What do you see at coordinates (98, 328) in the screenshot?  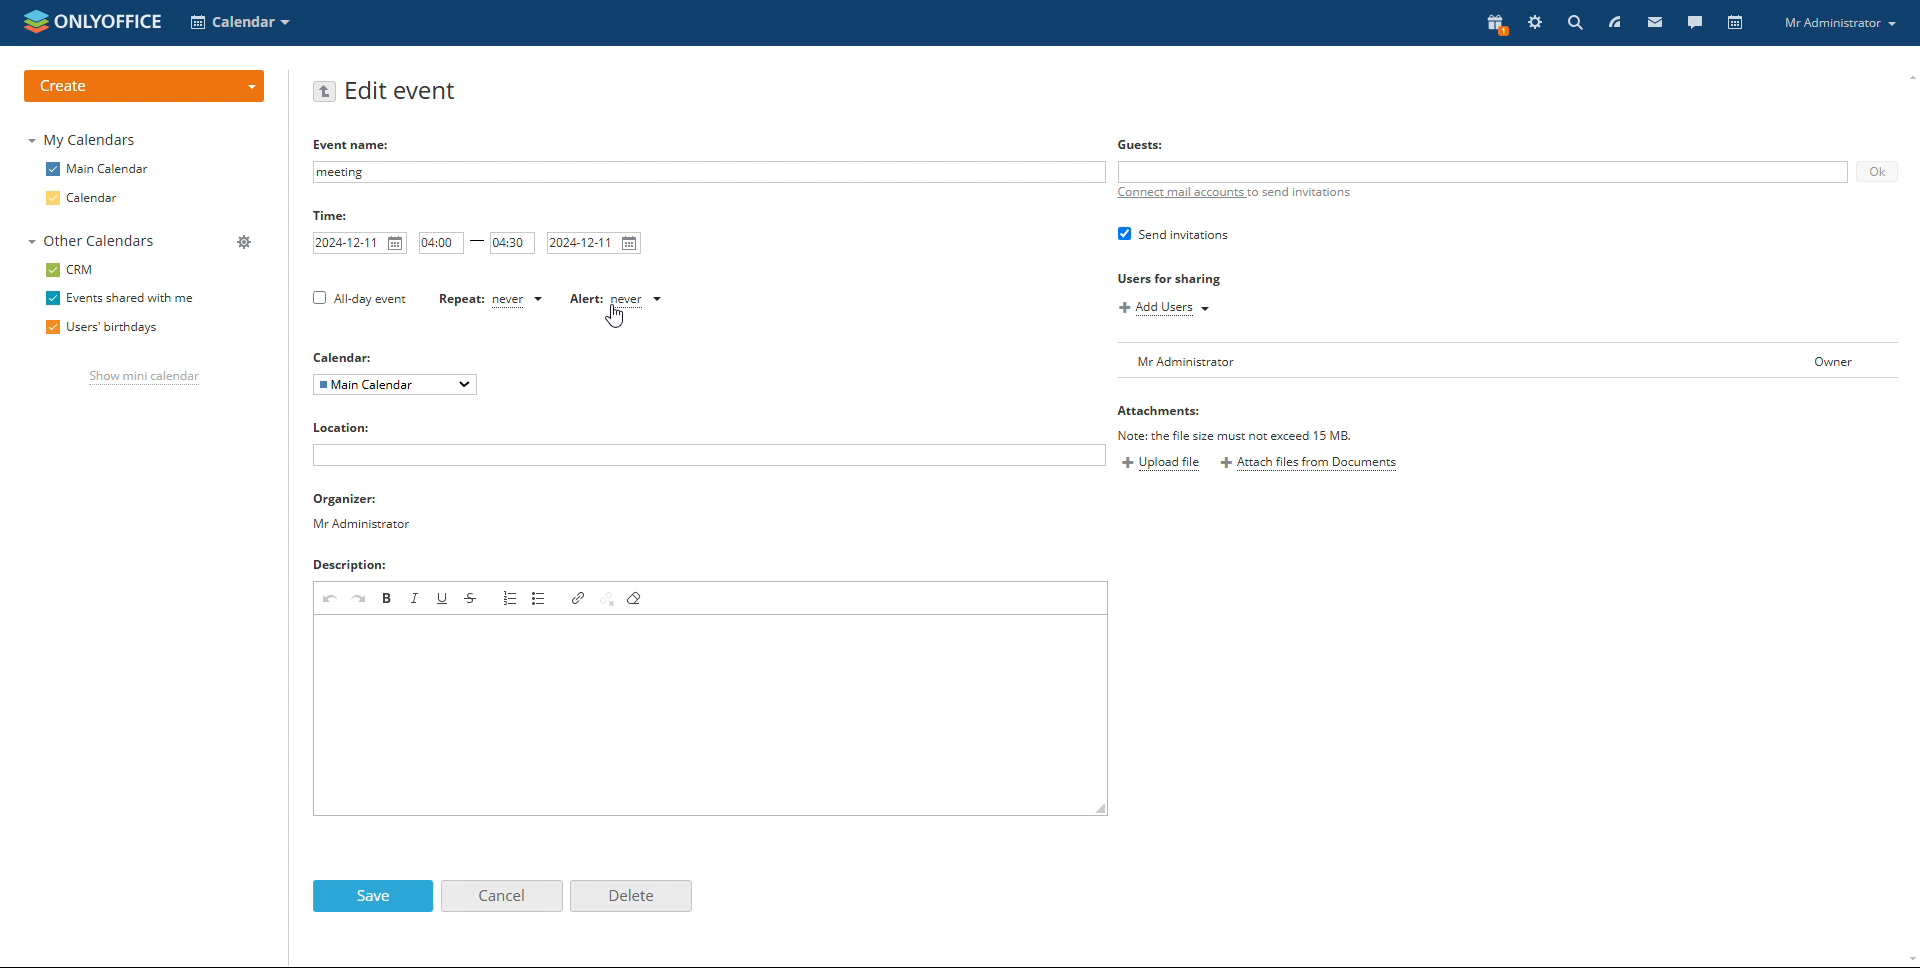 I see `users' birthdays` at bounding box center [98, 328].